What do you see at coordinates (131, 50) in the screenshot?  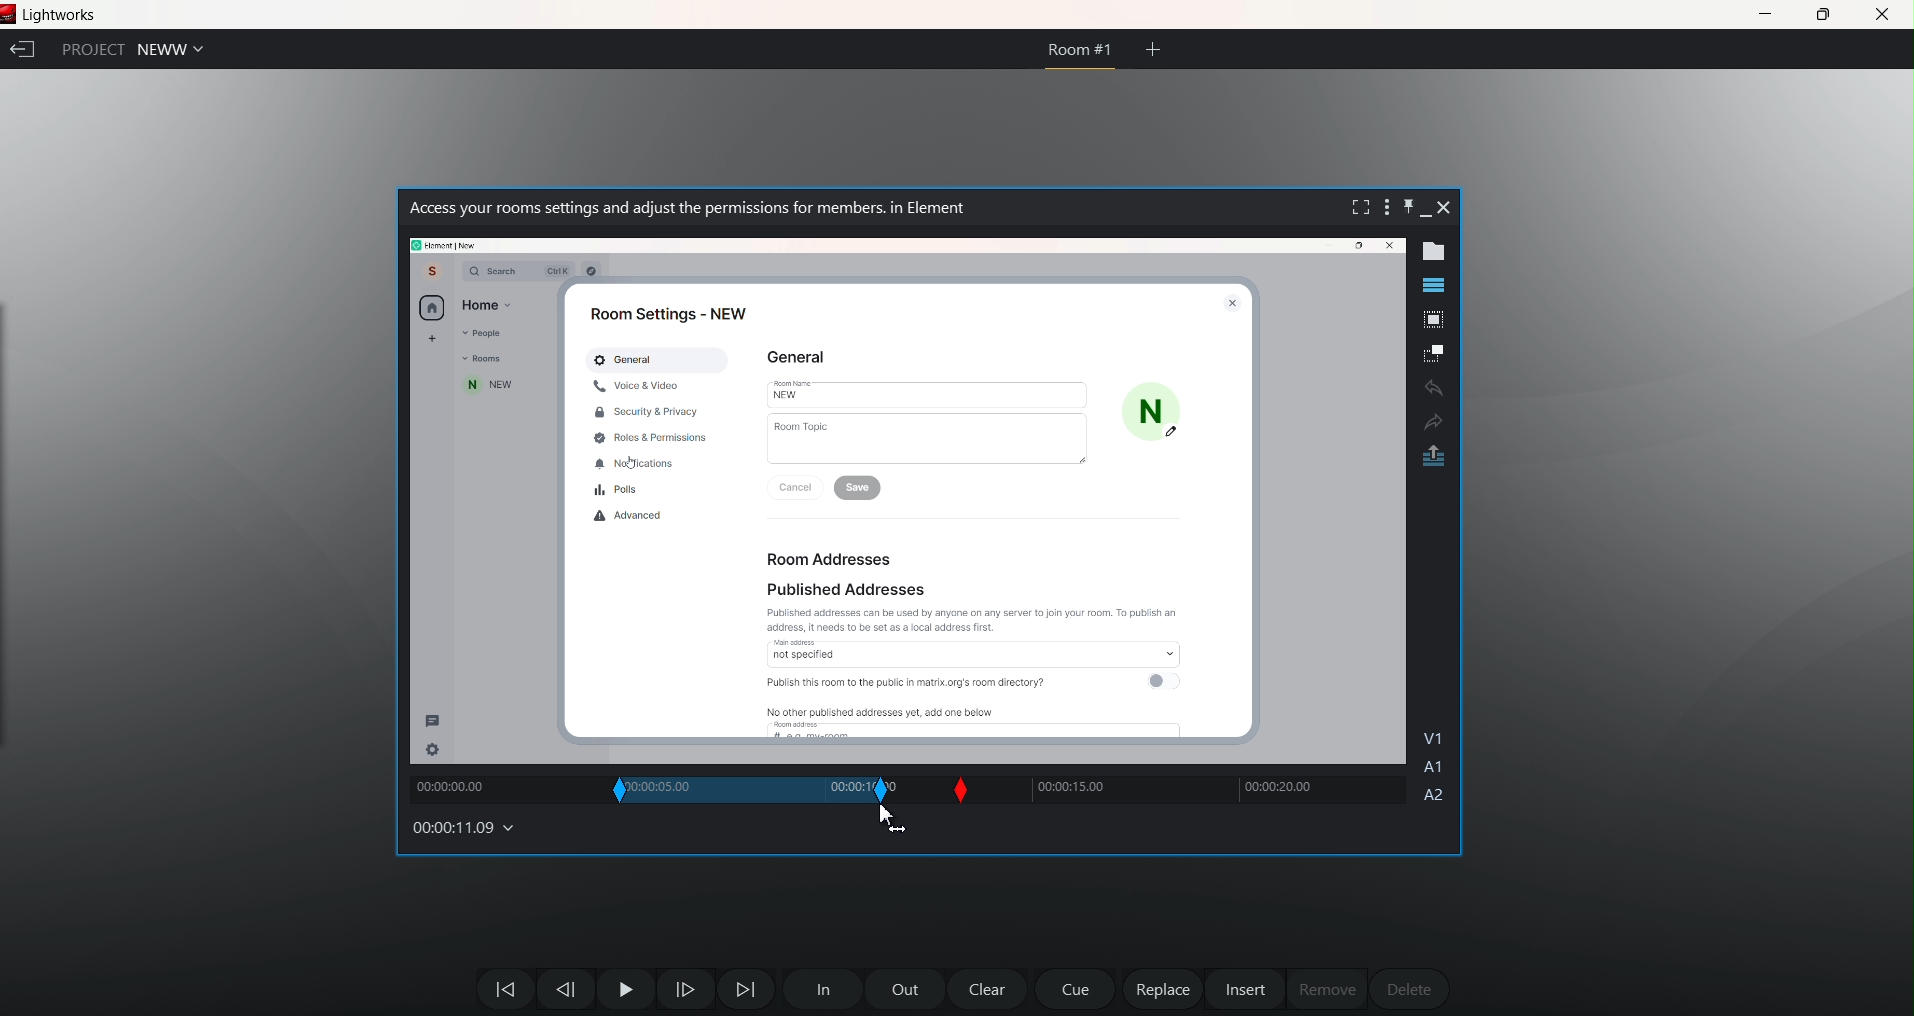 I see ` Project NEWW` at bounding box center [131, 50].